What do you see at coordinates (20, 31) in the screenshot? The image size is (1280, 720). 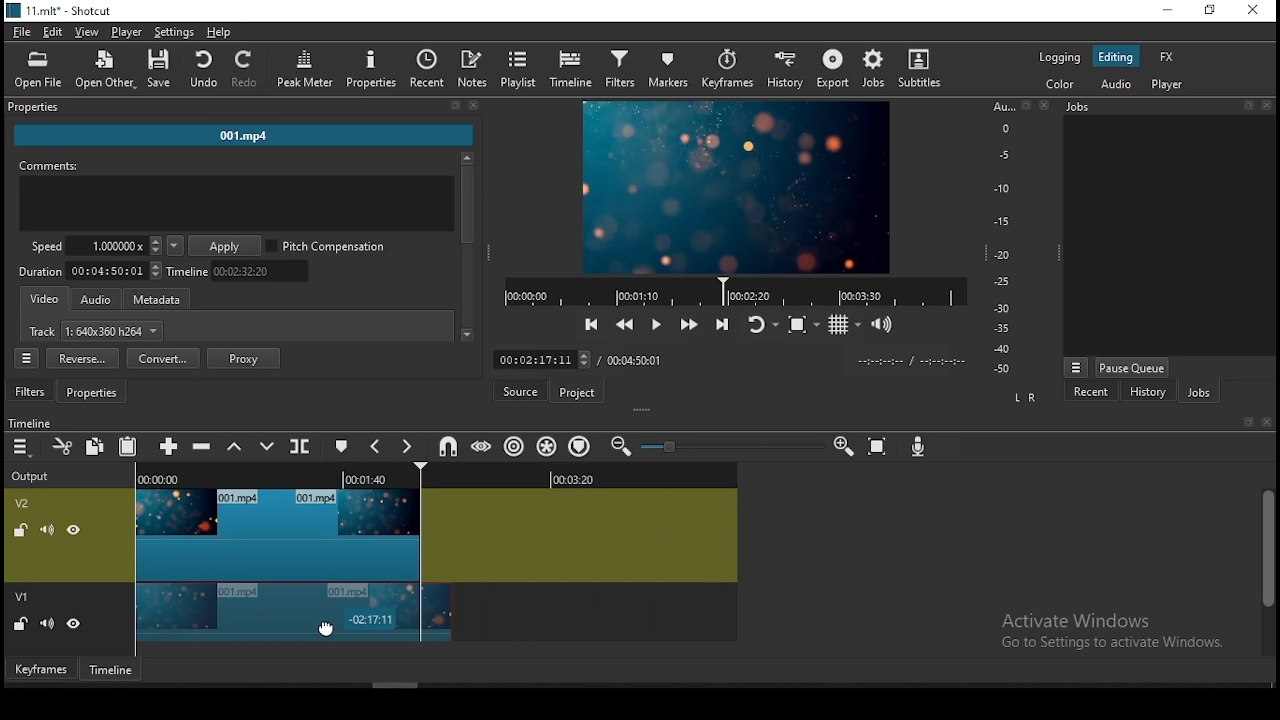 I see `file` at bounding box center [20, 31].